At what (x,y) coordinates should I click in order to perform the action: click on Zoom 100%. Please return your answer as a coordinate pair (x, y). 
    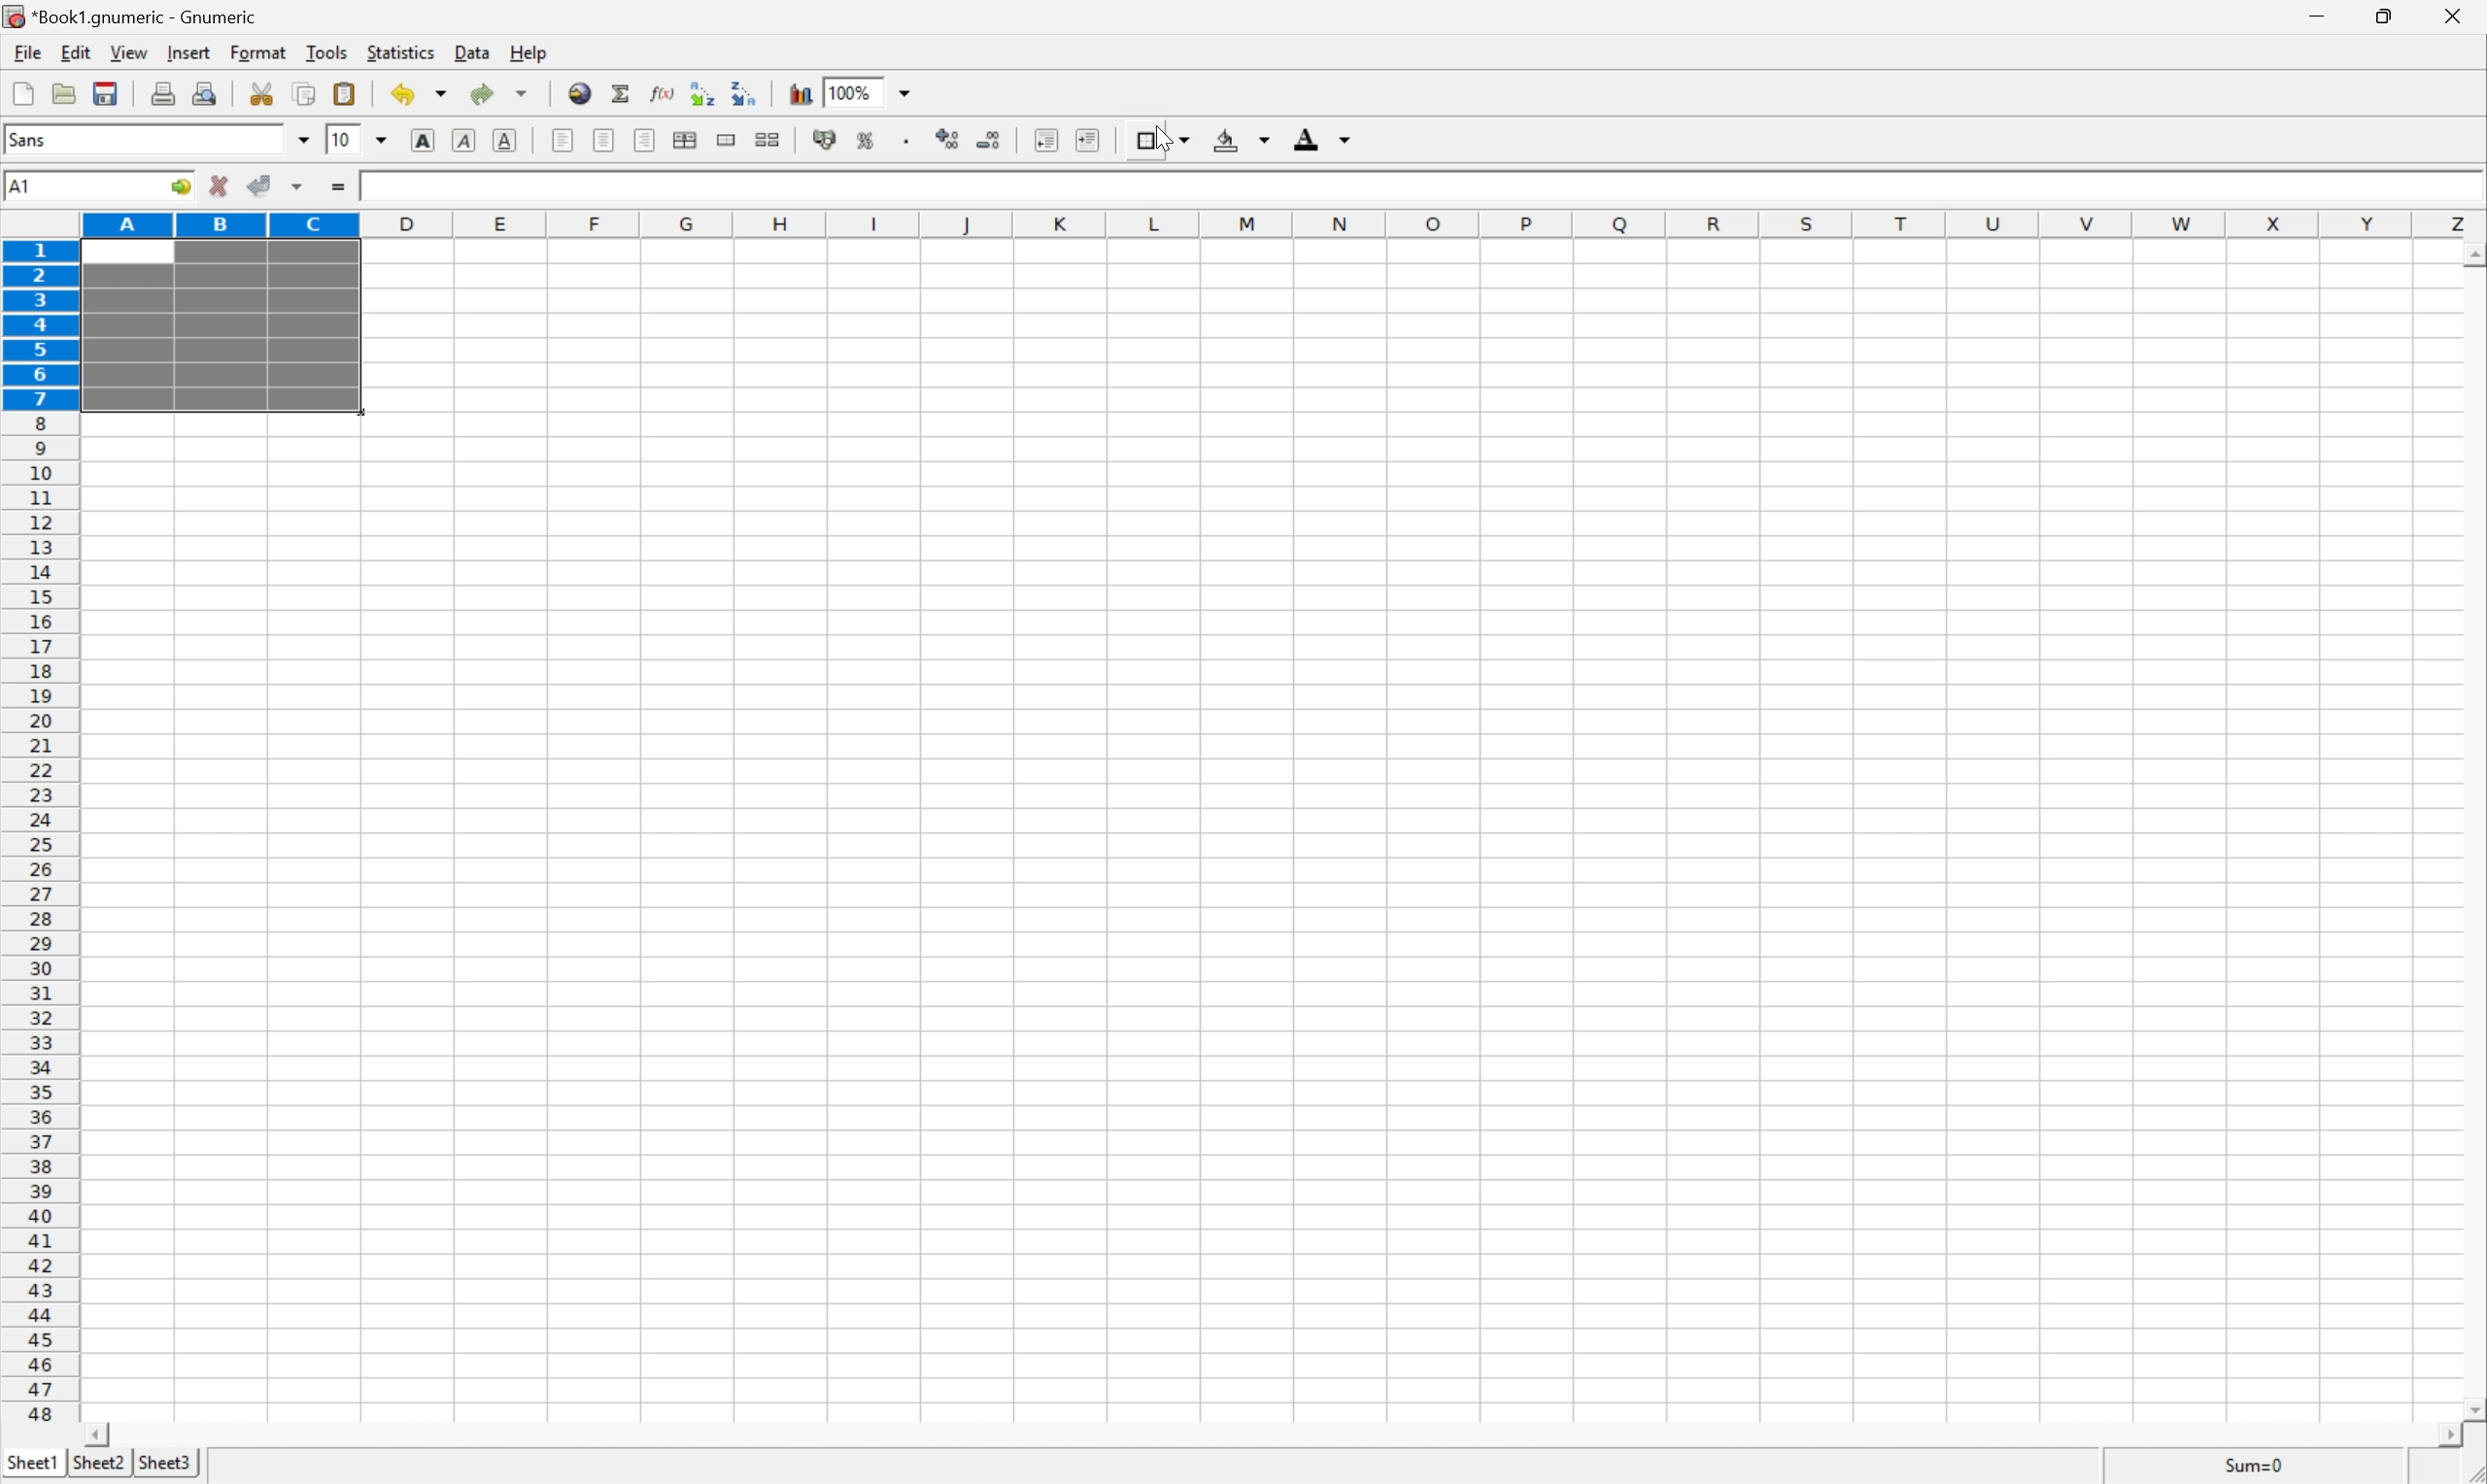
    Looking at the image, I should click on (888, 90).